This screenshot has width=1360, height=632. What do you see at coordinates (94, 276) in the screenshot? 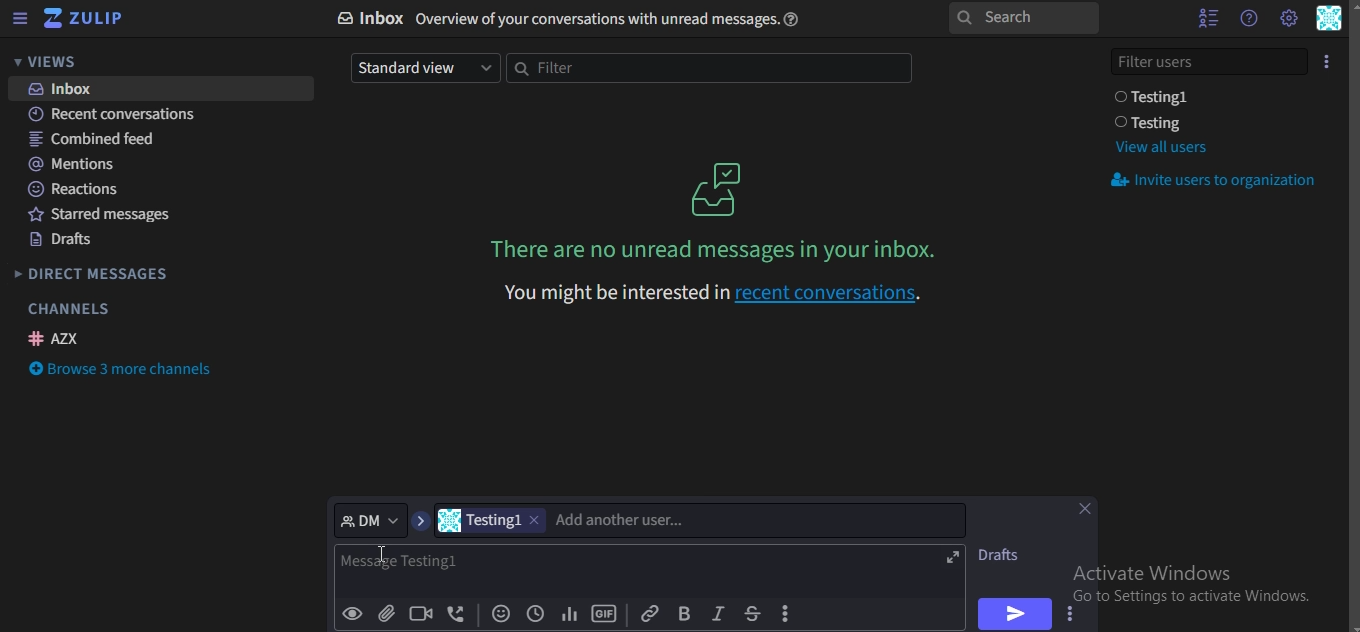
I see `direct messages` at bounding box center [94, 276].